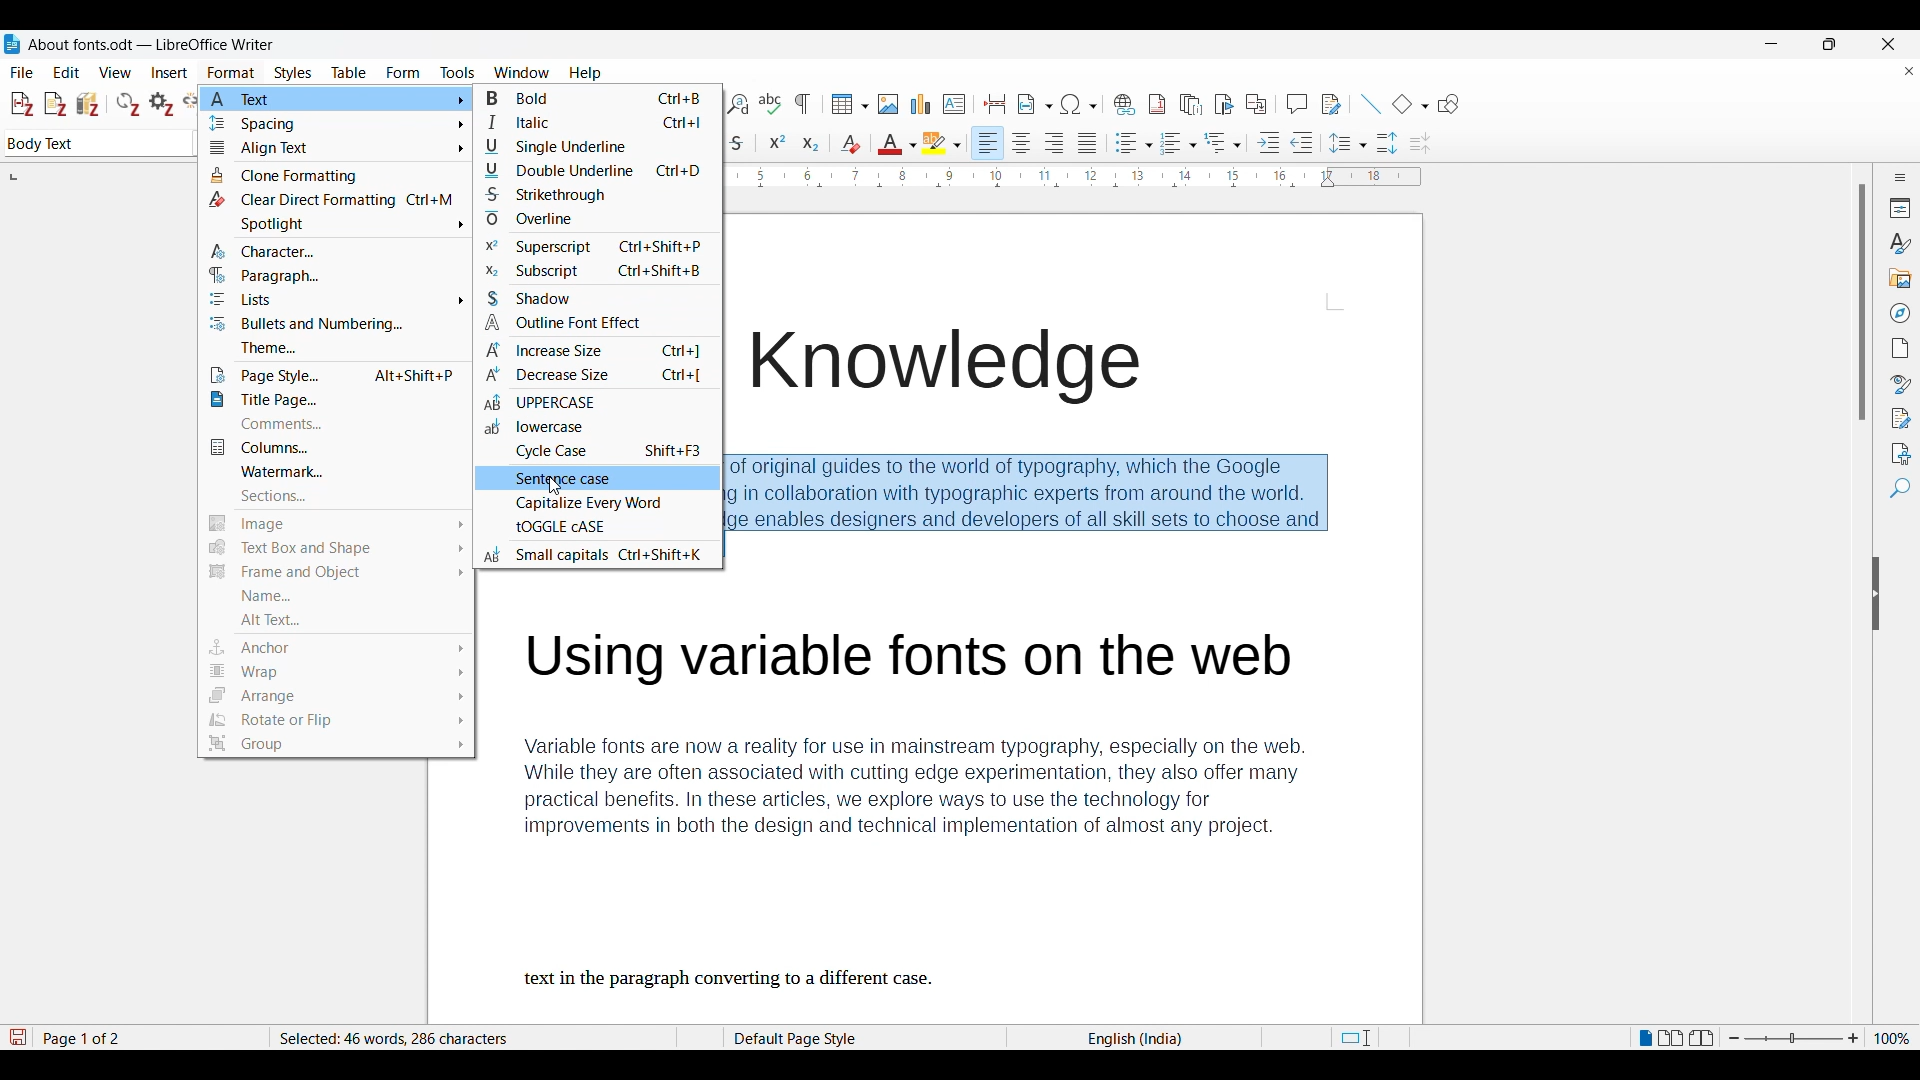 The width and height of the screenshot is (1920, 1080). What do you see at coordinates (336, 576) in the screenshot?
I see `Frame and object` at bounding box center [336, 576].